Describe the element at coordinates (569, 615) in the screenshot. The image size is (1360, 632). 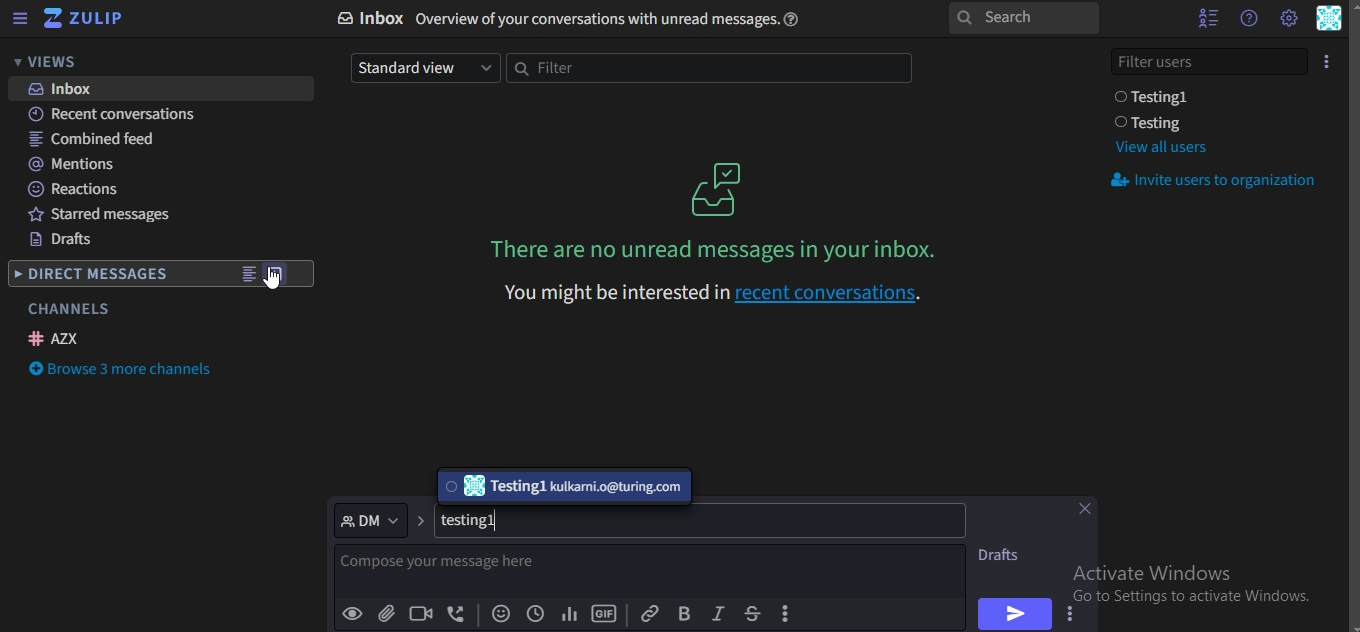
I see `Add poll` at that location.